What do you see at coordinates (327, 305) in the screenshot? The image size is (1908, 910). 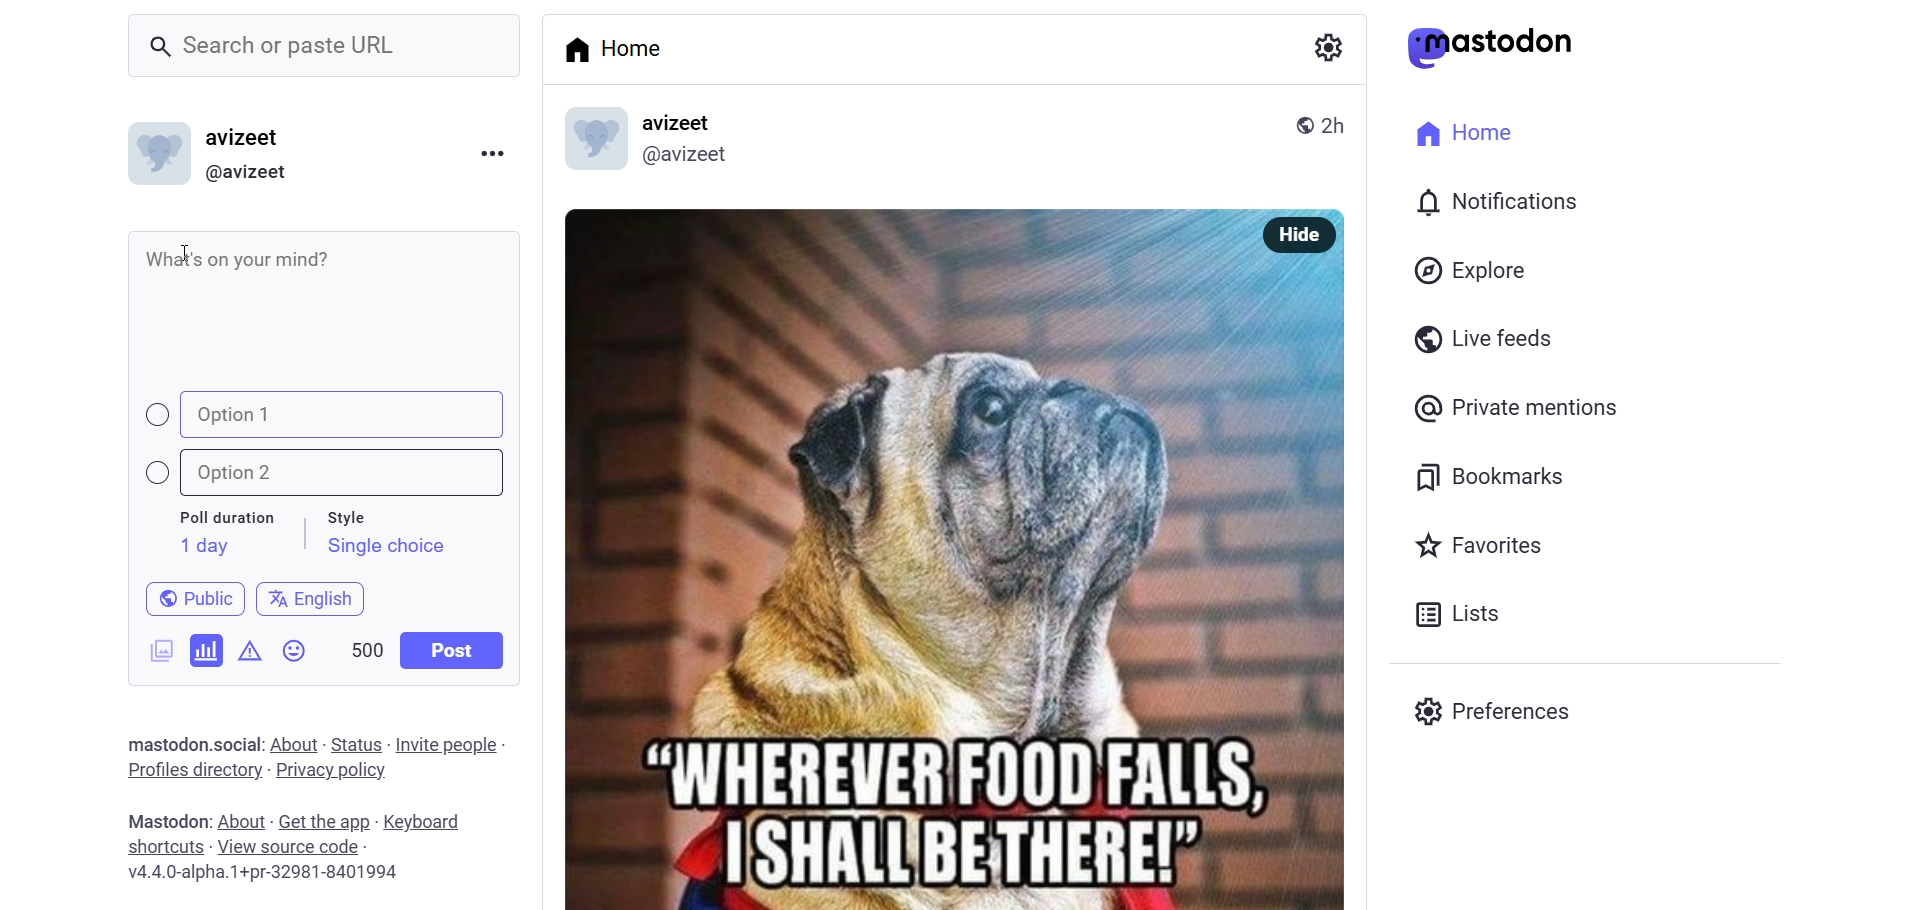 I see `What's on your mind?` at bounding box center [327, 305].